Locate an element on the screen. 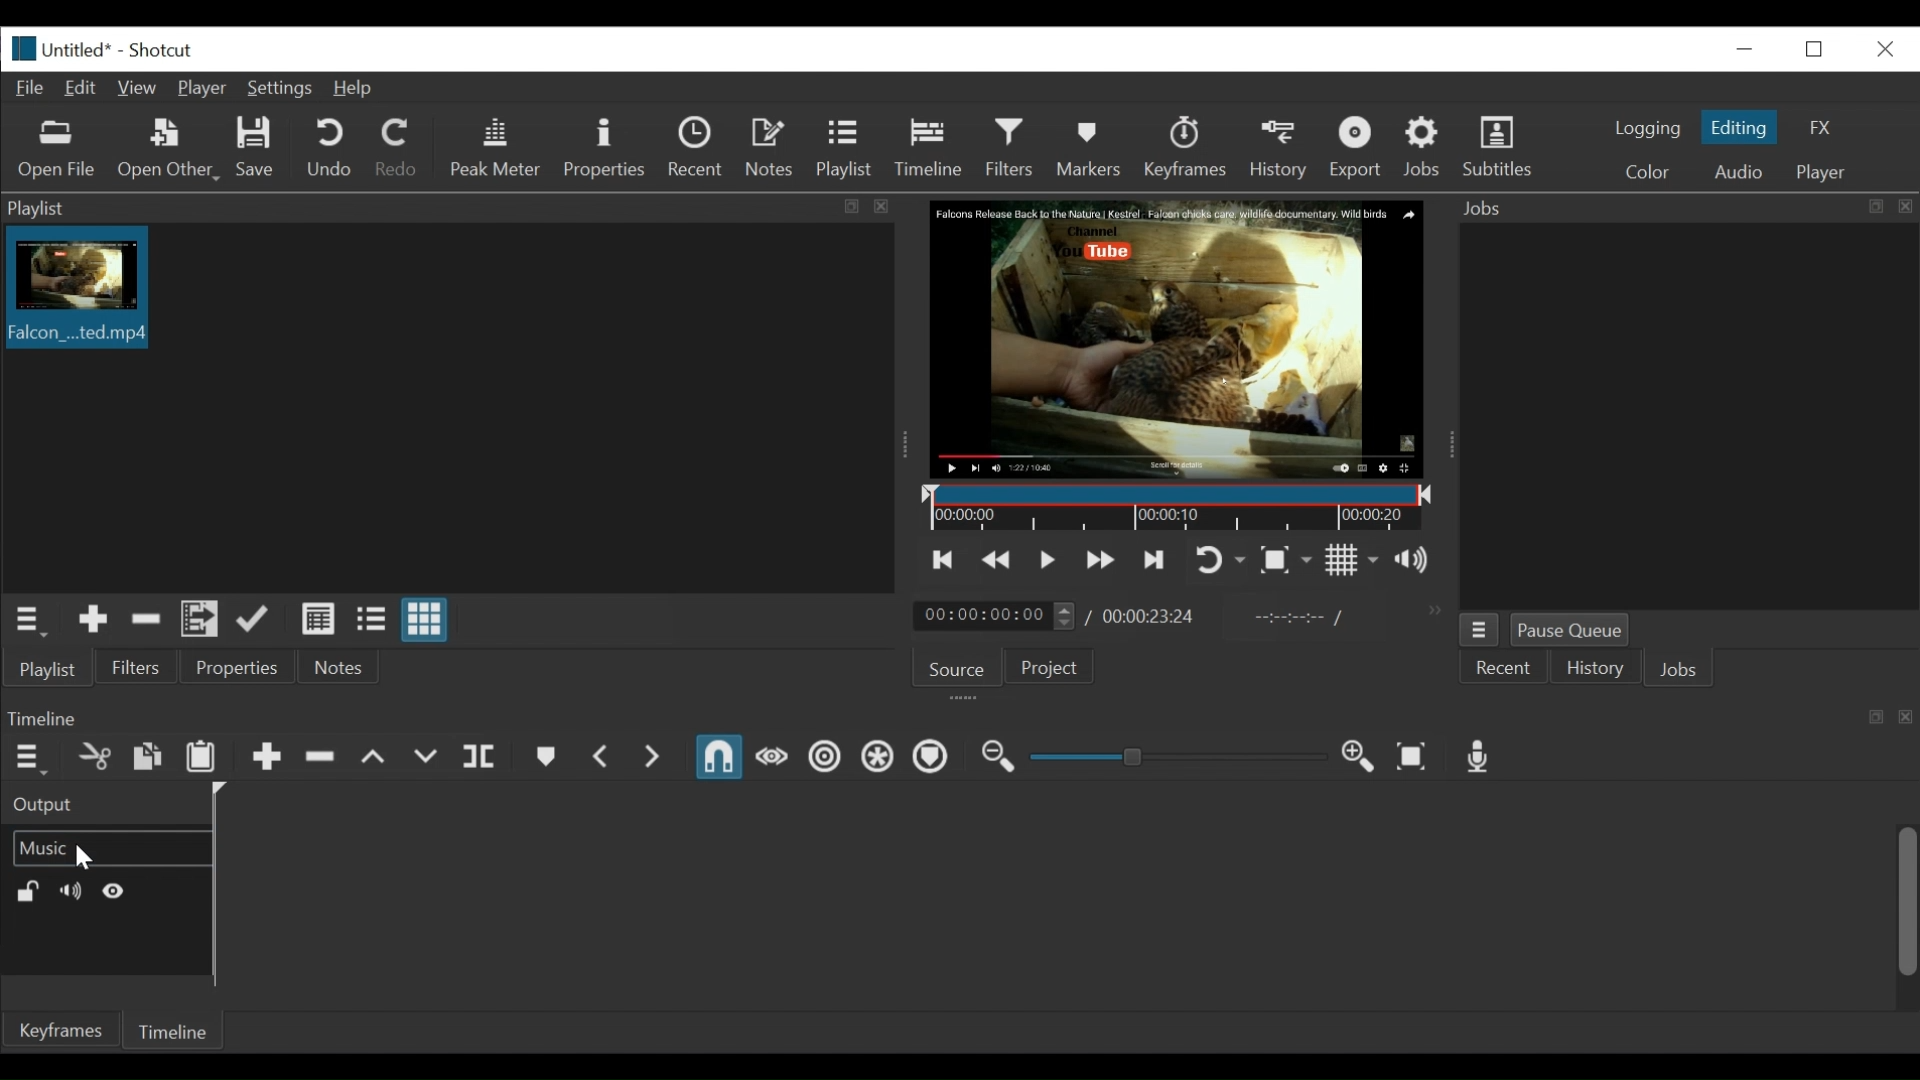  (un)lock track is located at coordinates (27, 891).